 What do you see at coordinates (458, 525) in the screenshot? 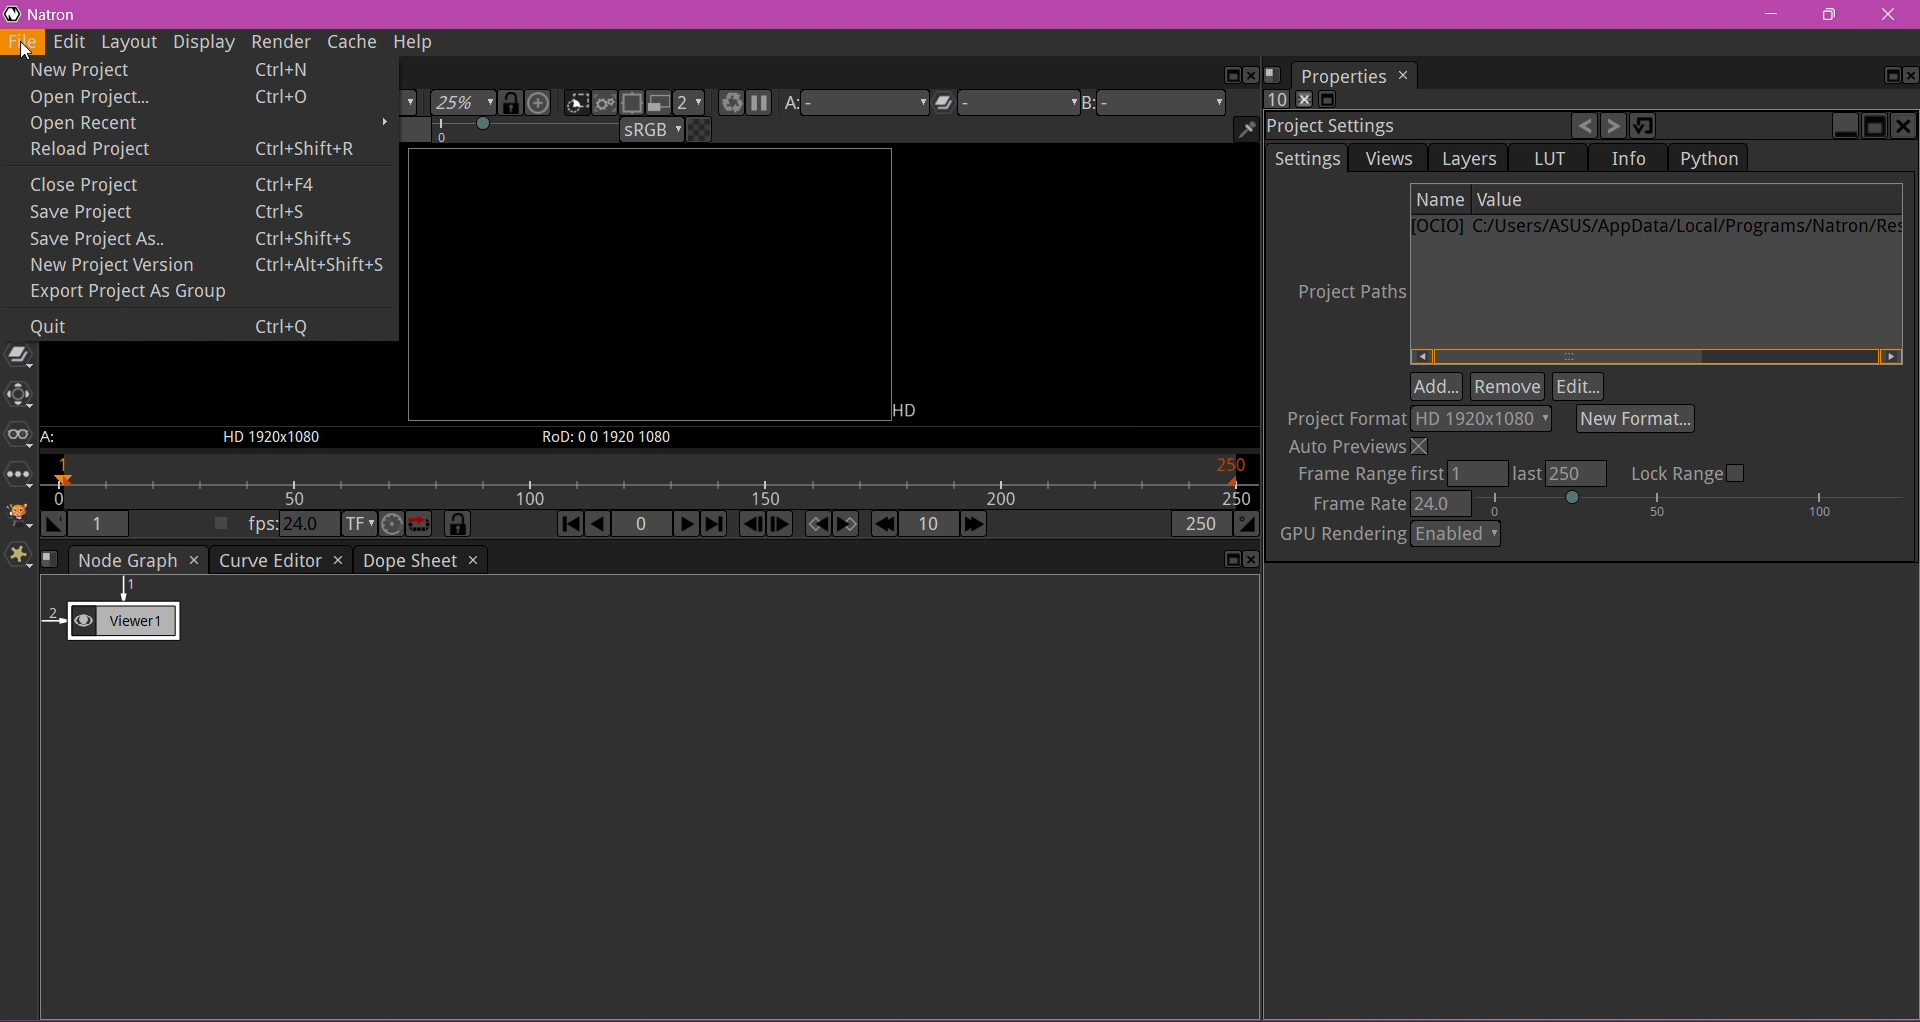
I see `When activated, the timeline frame-range is synchronized with the Dope Sheet and the curve Editor` at bounding box center [458, 525].